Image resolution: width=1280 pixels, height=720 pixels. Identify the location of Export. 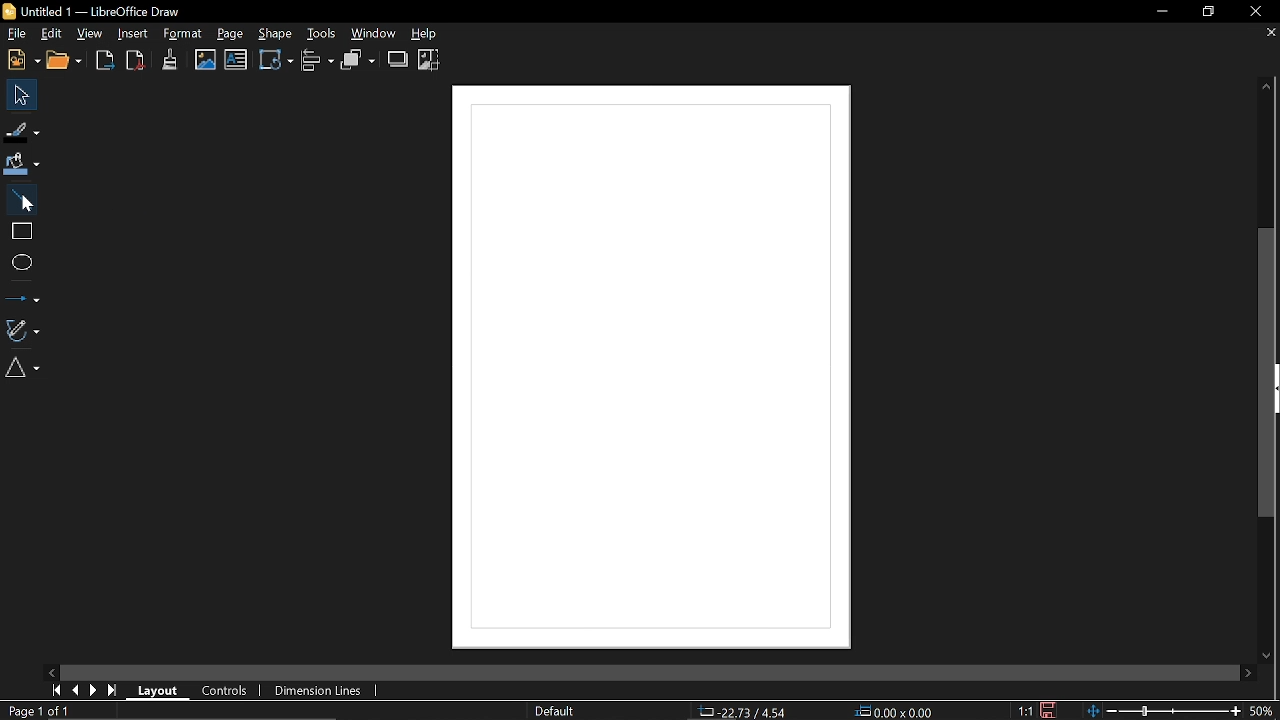
(105, 62).